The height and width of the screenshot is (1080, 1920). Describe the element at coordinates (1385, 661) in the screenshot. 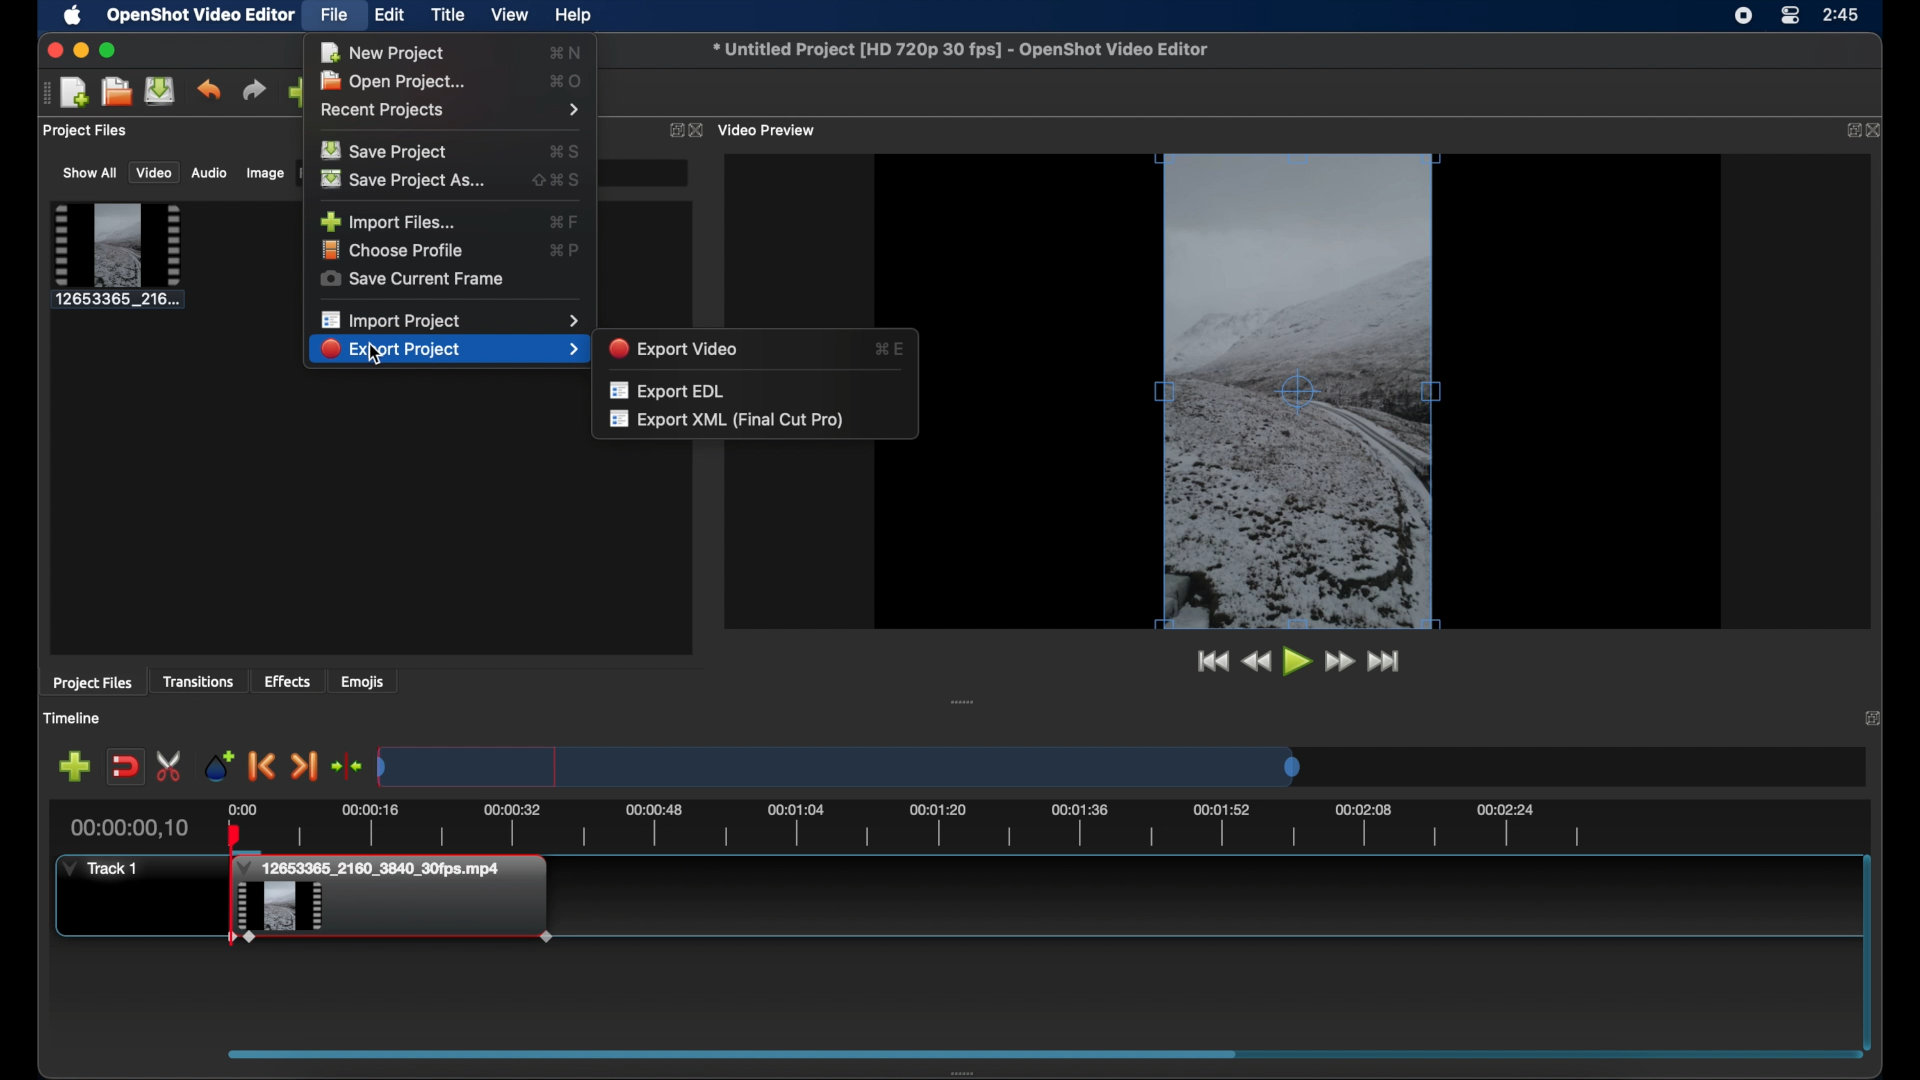

I see `jump to end` at that location.